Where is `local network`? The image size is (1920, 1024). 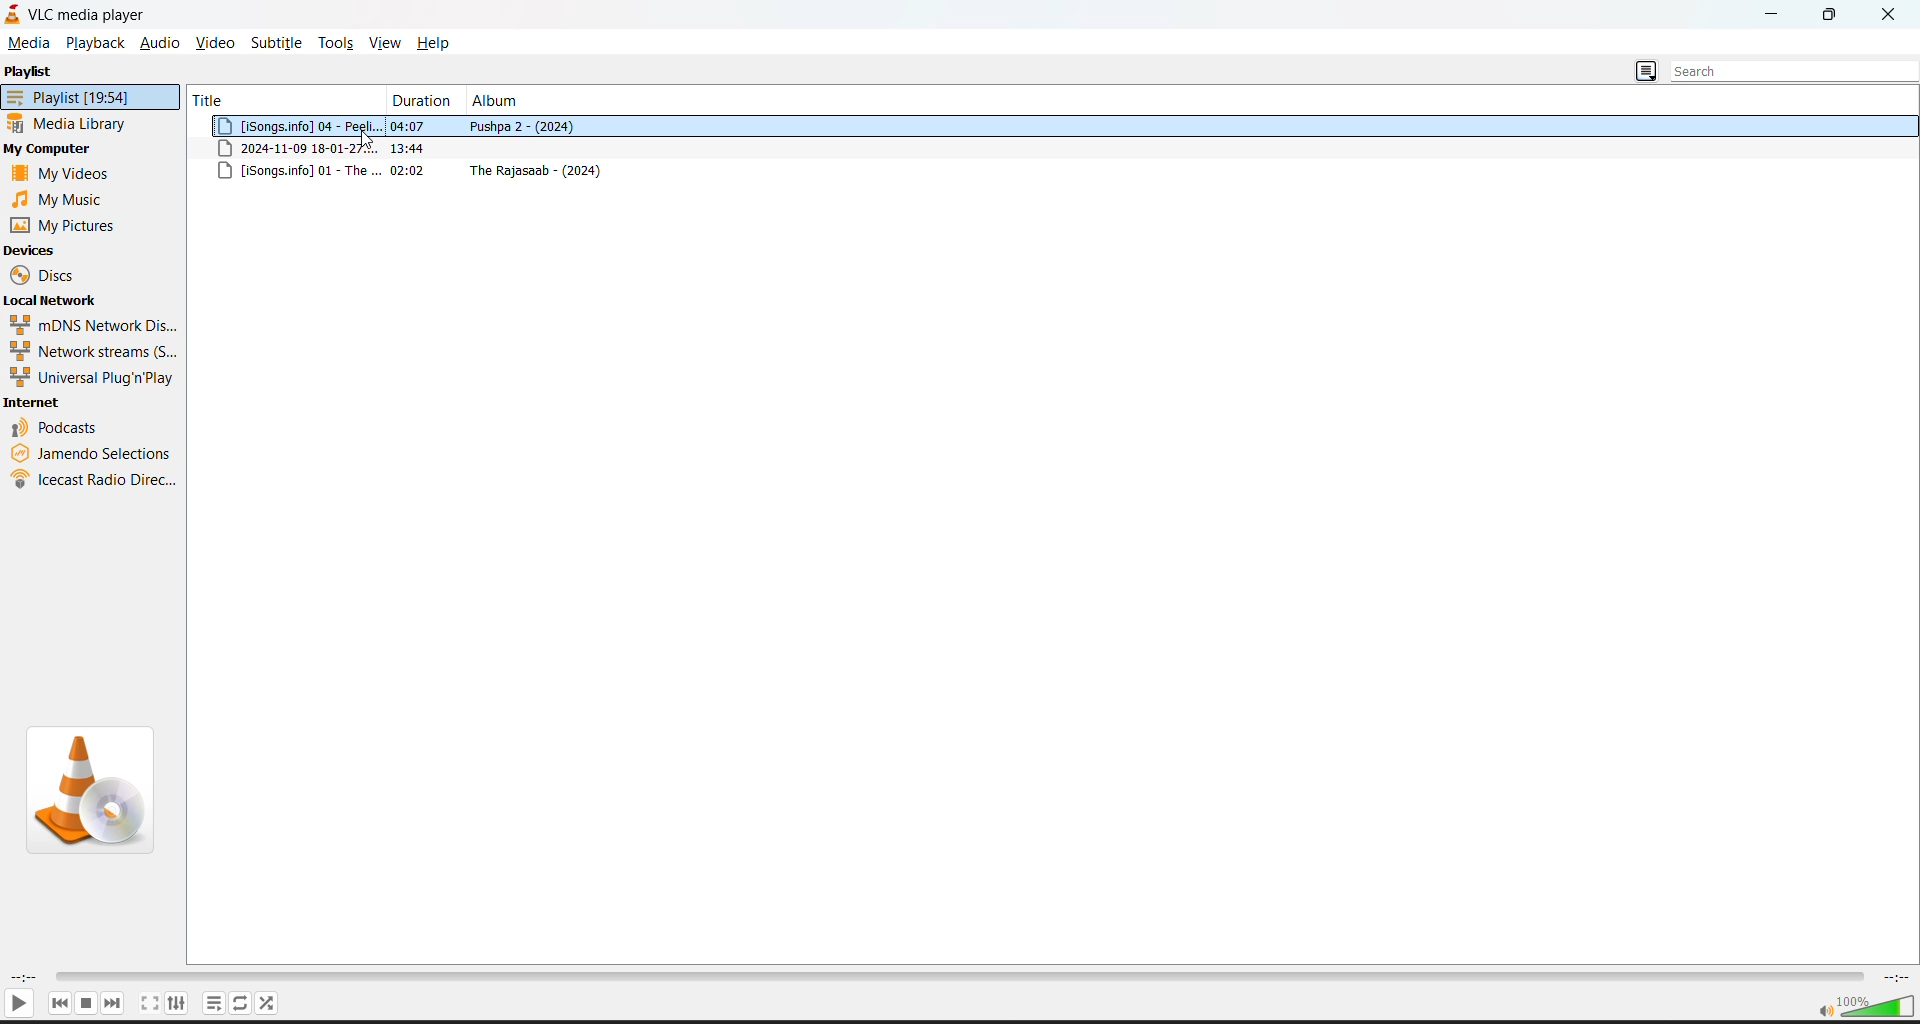
local network is located at coordinates (56, 301).